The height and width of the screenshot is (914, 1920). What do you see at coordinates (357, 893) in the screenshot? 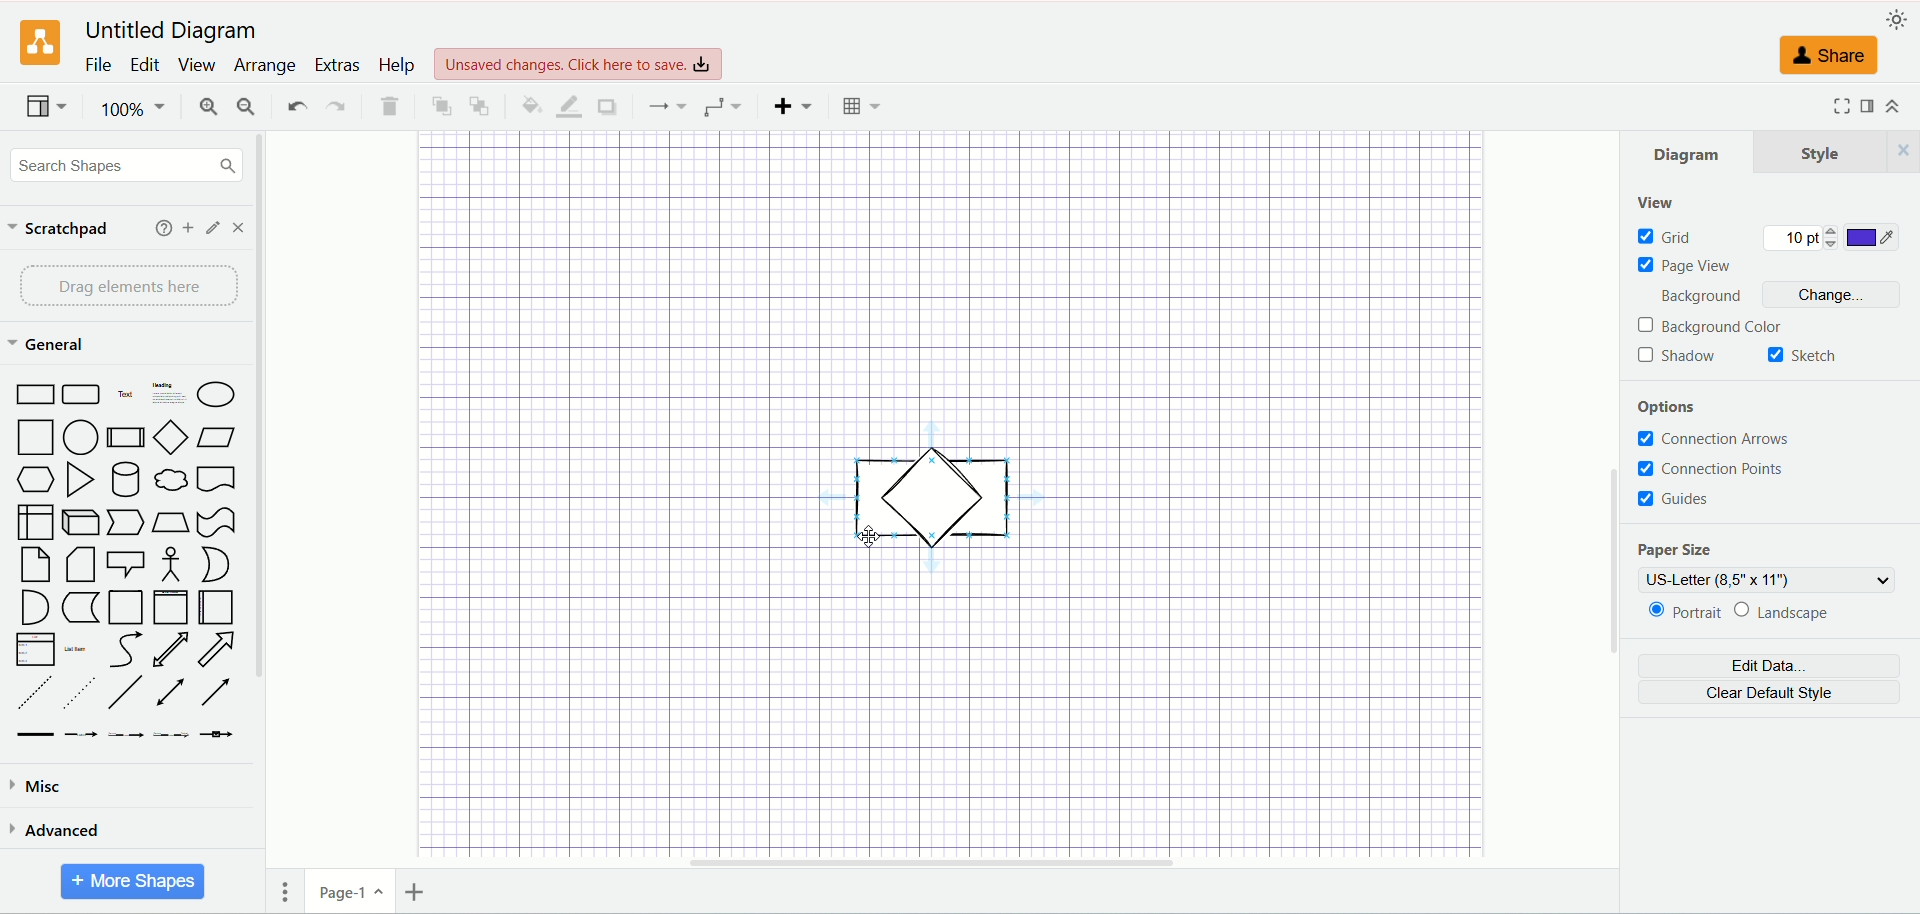
I see `page1` at bounding box center [357, 893].